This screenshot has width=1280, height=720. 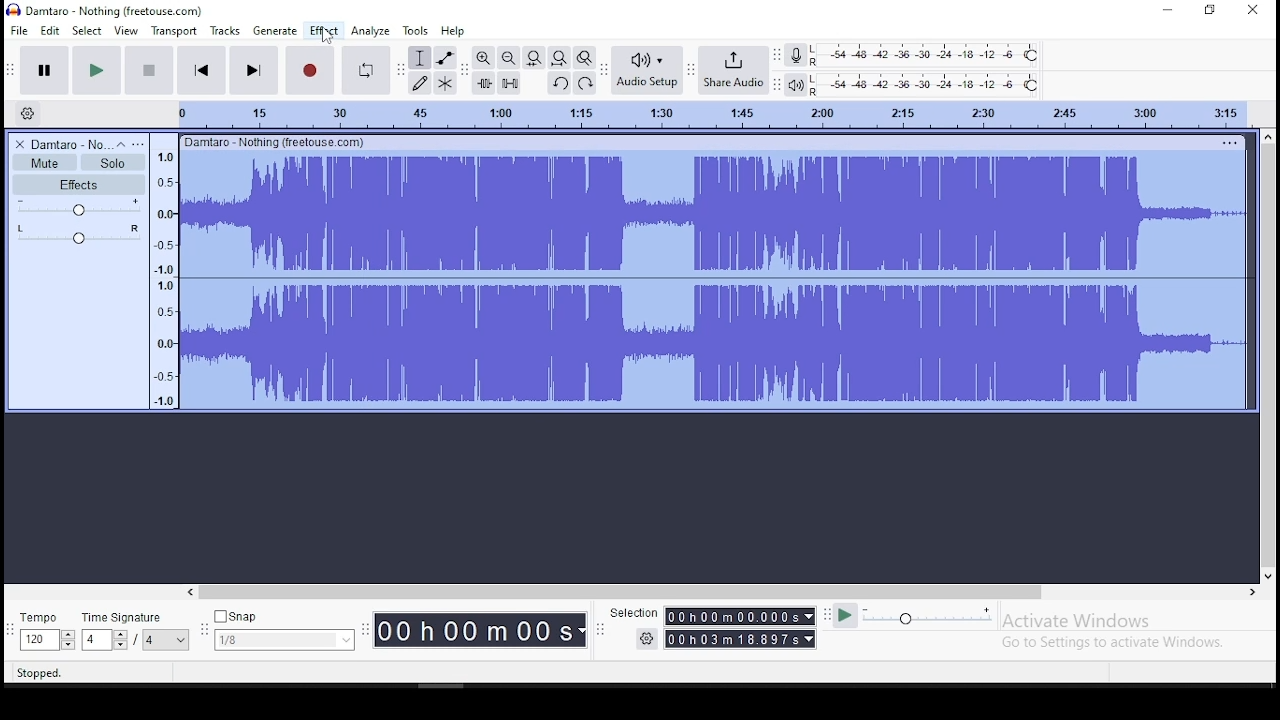 I want to click on selection tool, so click(x=420, y=57).